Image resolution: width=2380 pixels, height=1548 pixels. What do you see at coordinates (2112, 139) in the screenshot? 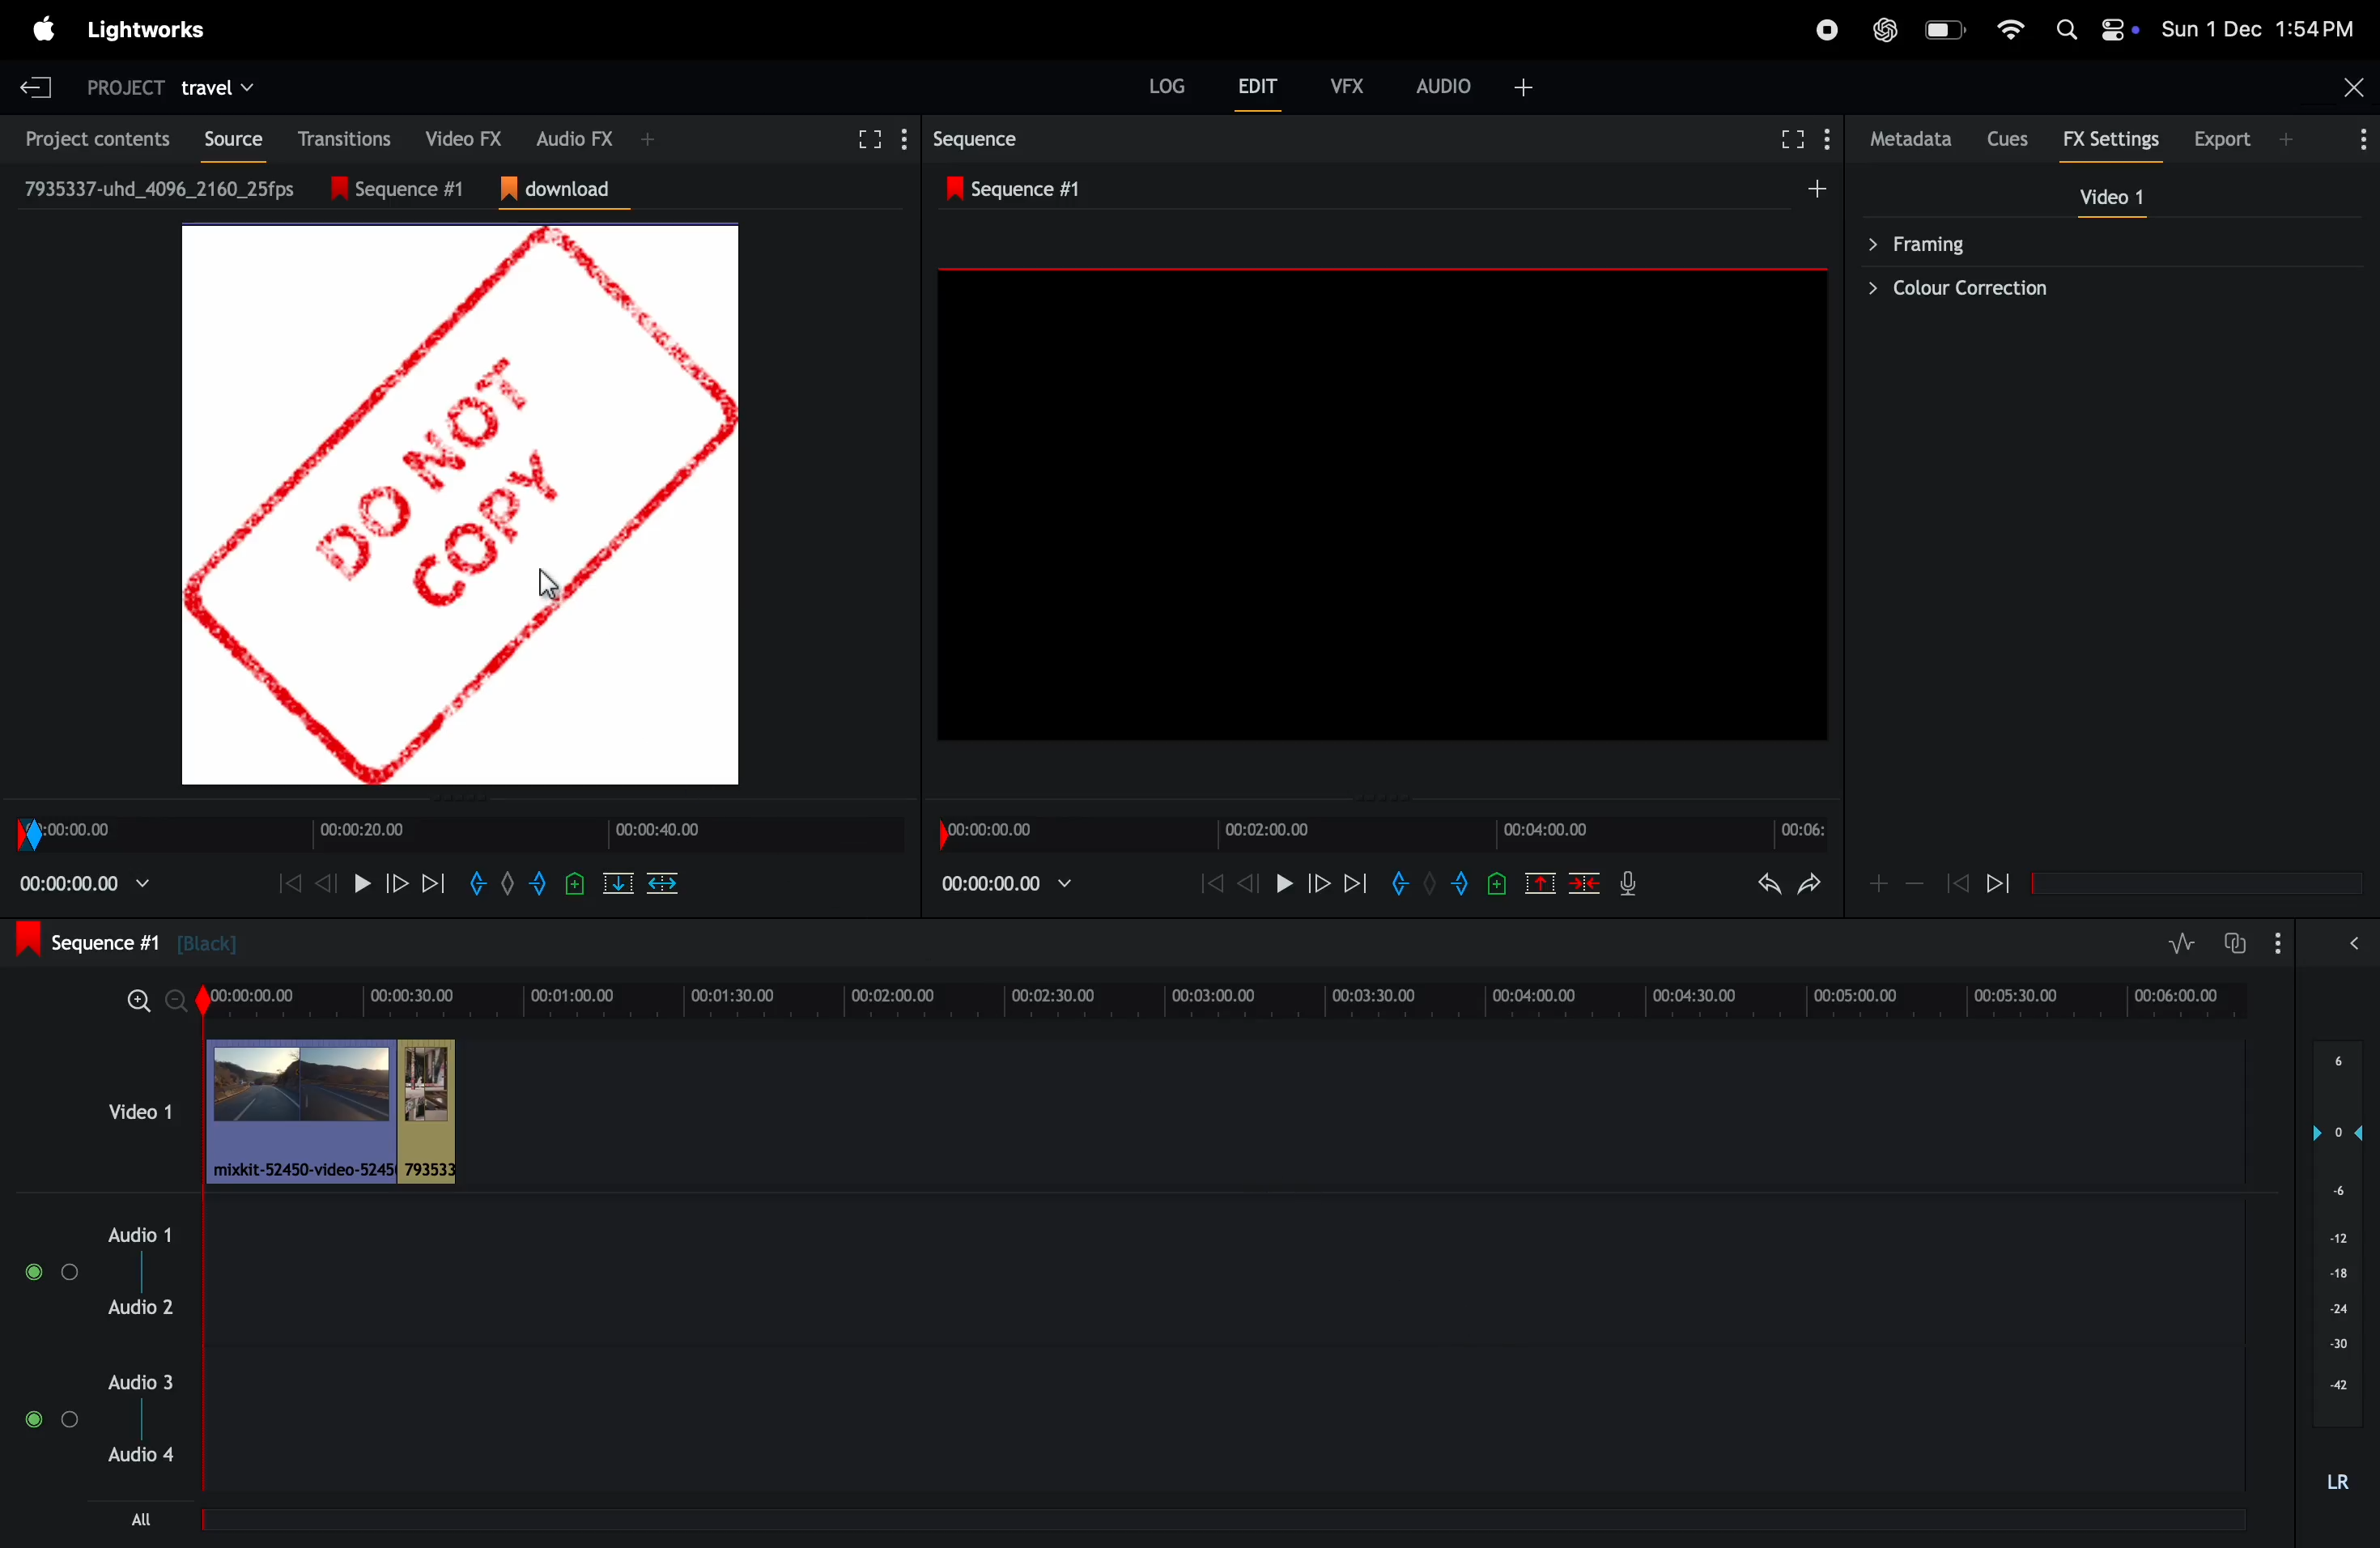
I see `Fx setting` at bounding box center [2112, 139].